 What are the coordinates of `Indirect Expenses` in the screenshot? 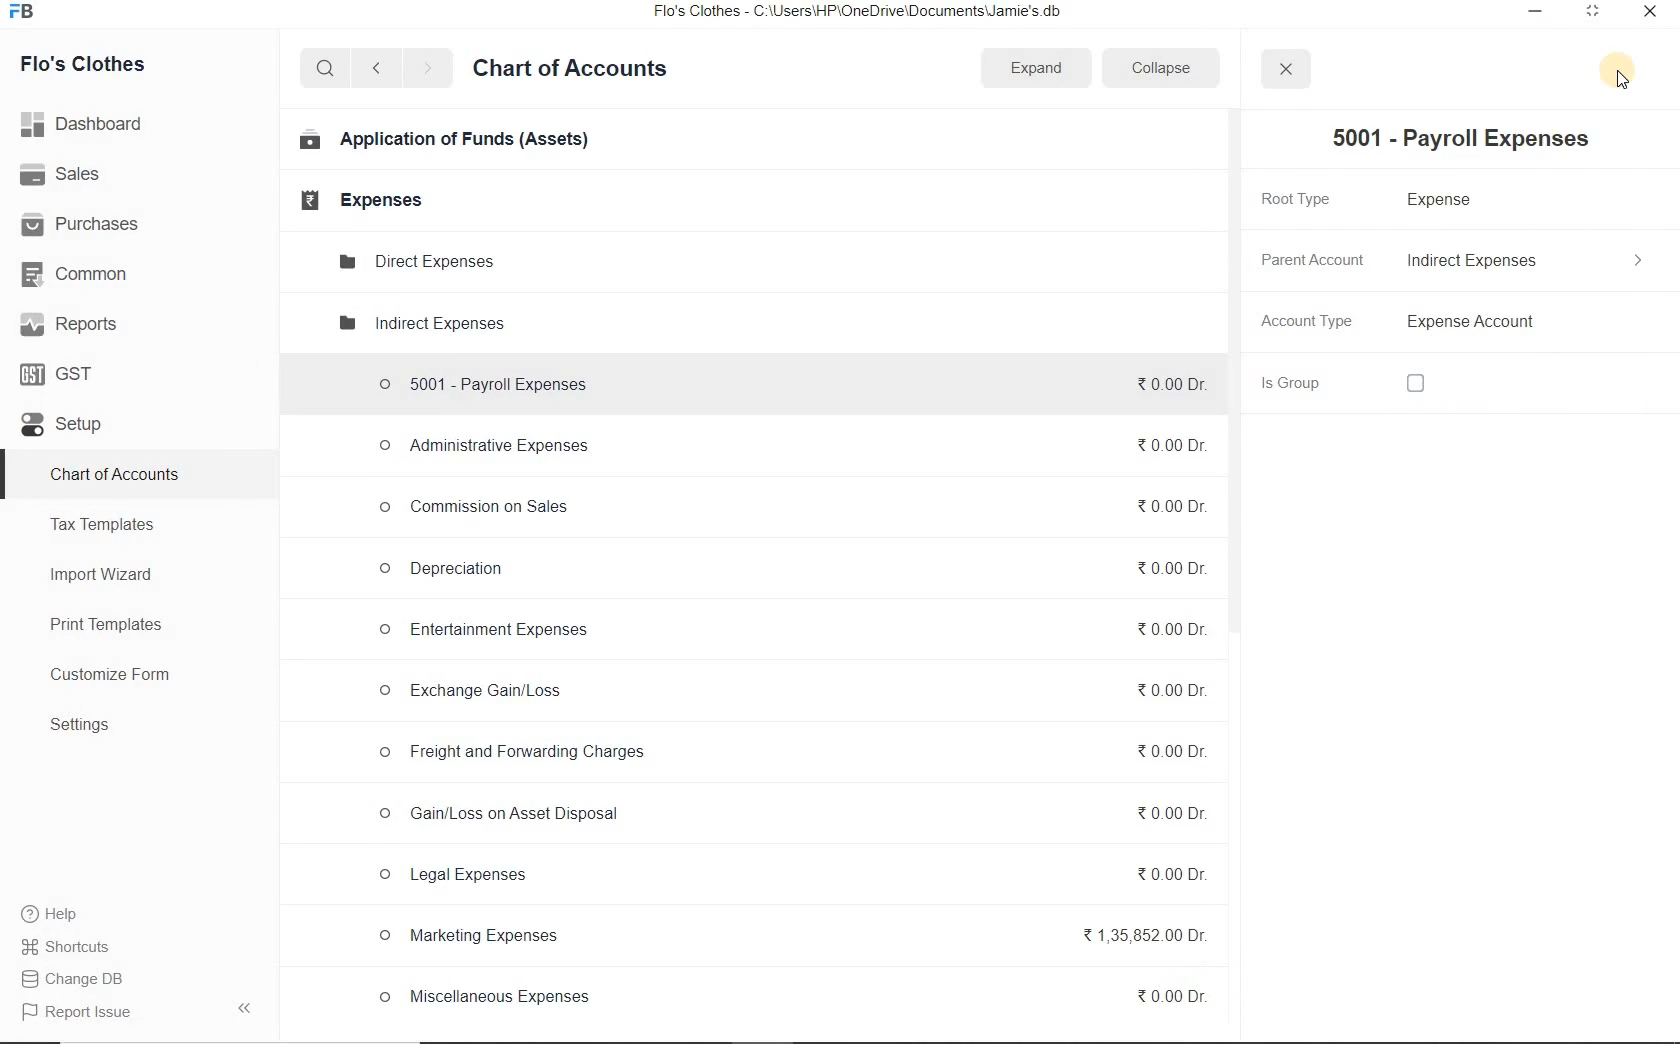 It's located at (1529, 261).